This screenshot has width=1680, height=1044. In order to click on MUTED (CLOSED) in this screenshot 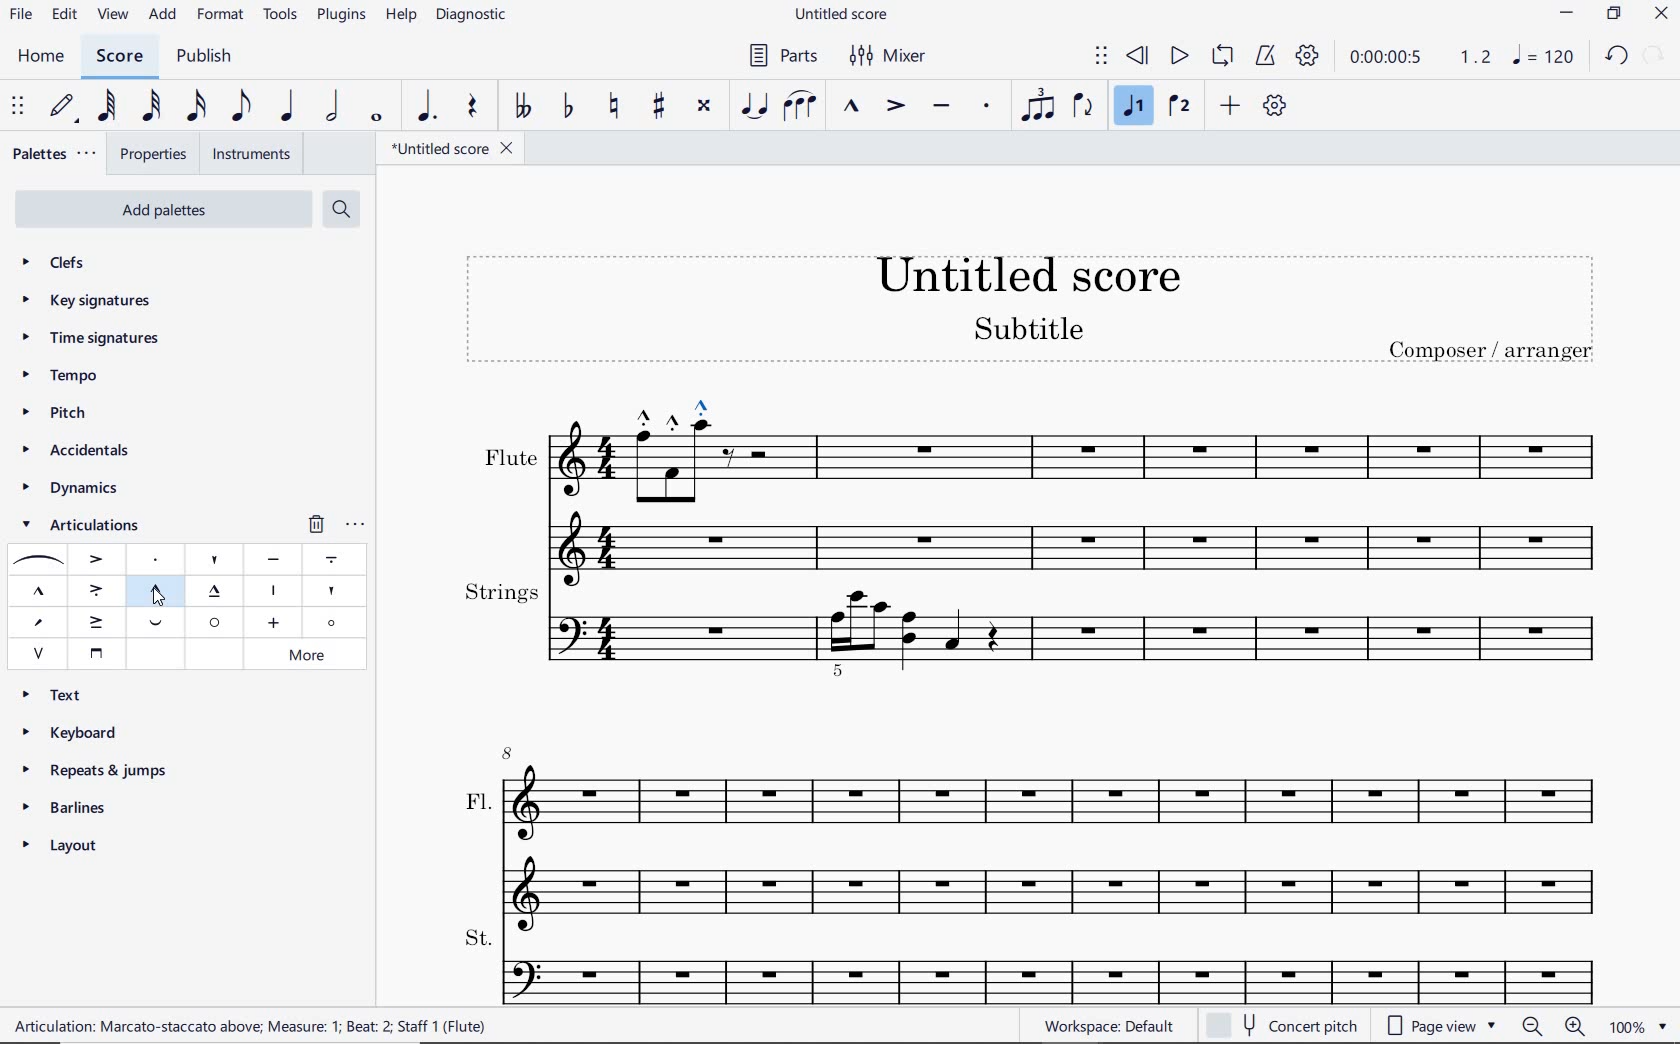, I will do `click(272, 623)`.